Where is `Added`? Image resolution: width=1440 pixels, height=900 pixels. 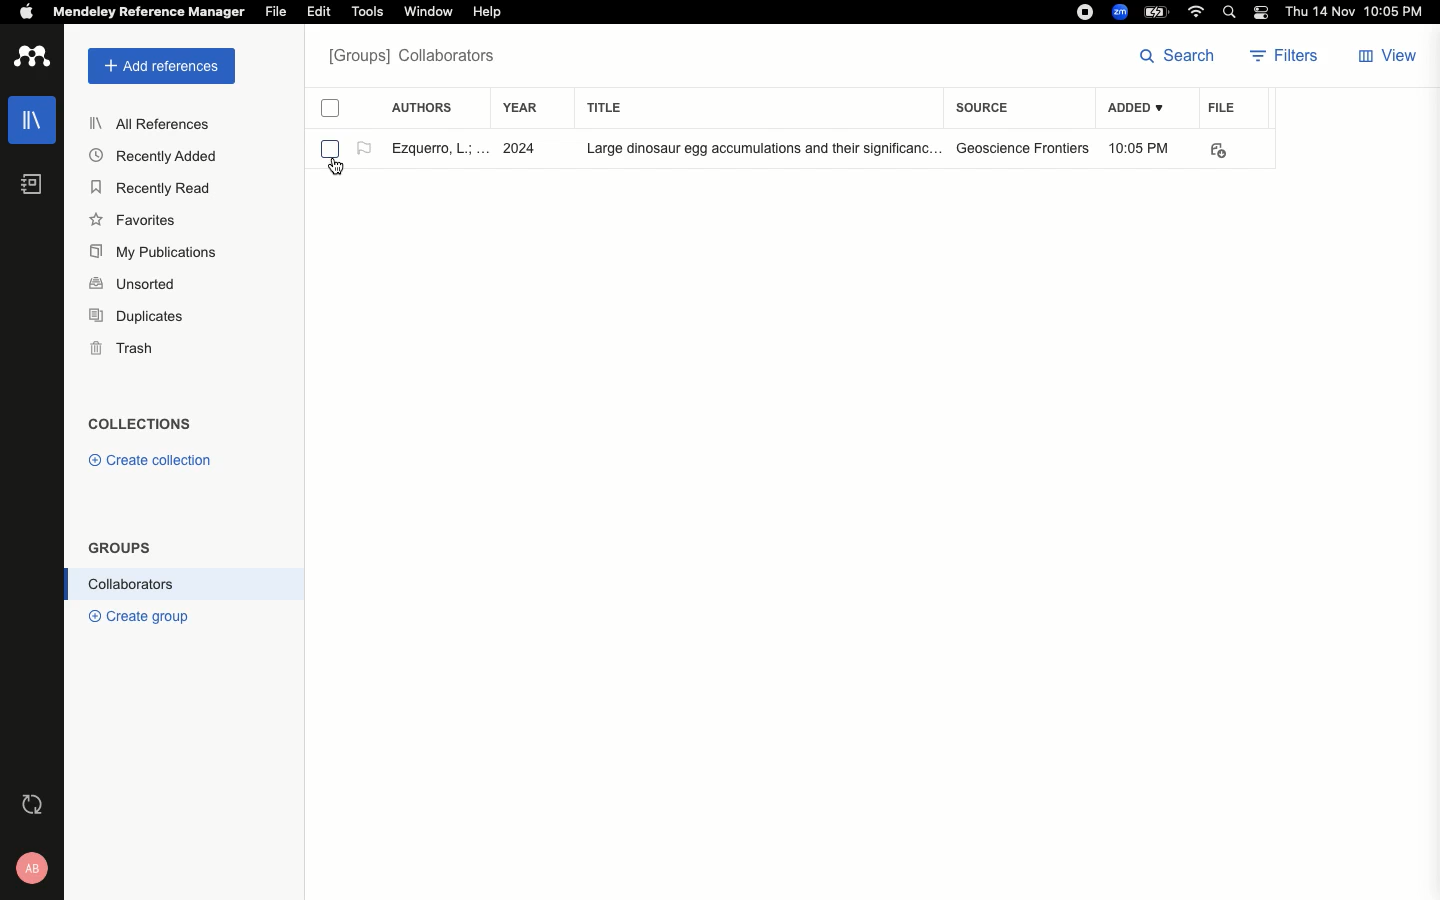
Added is located at coordinates (1134, 109).